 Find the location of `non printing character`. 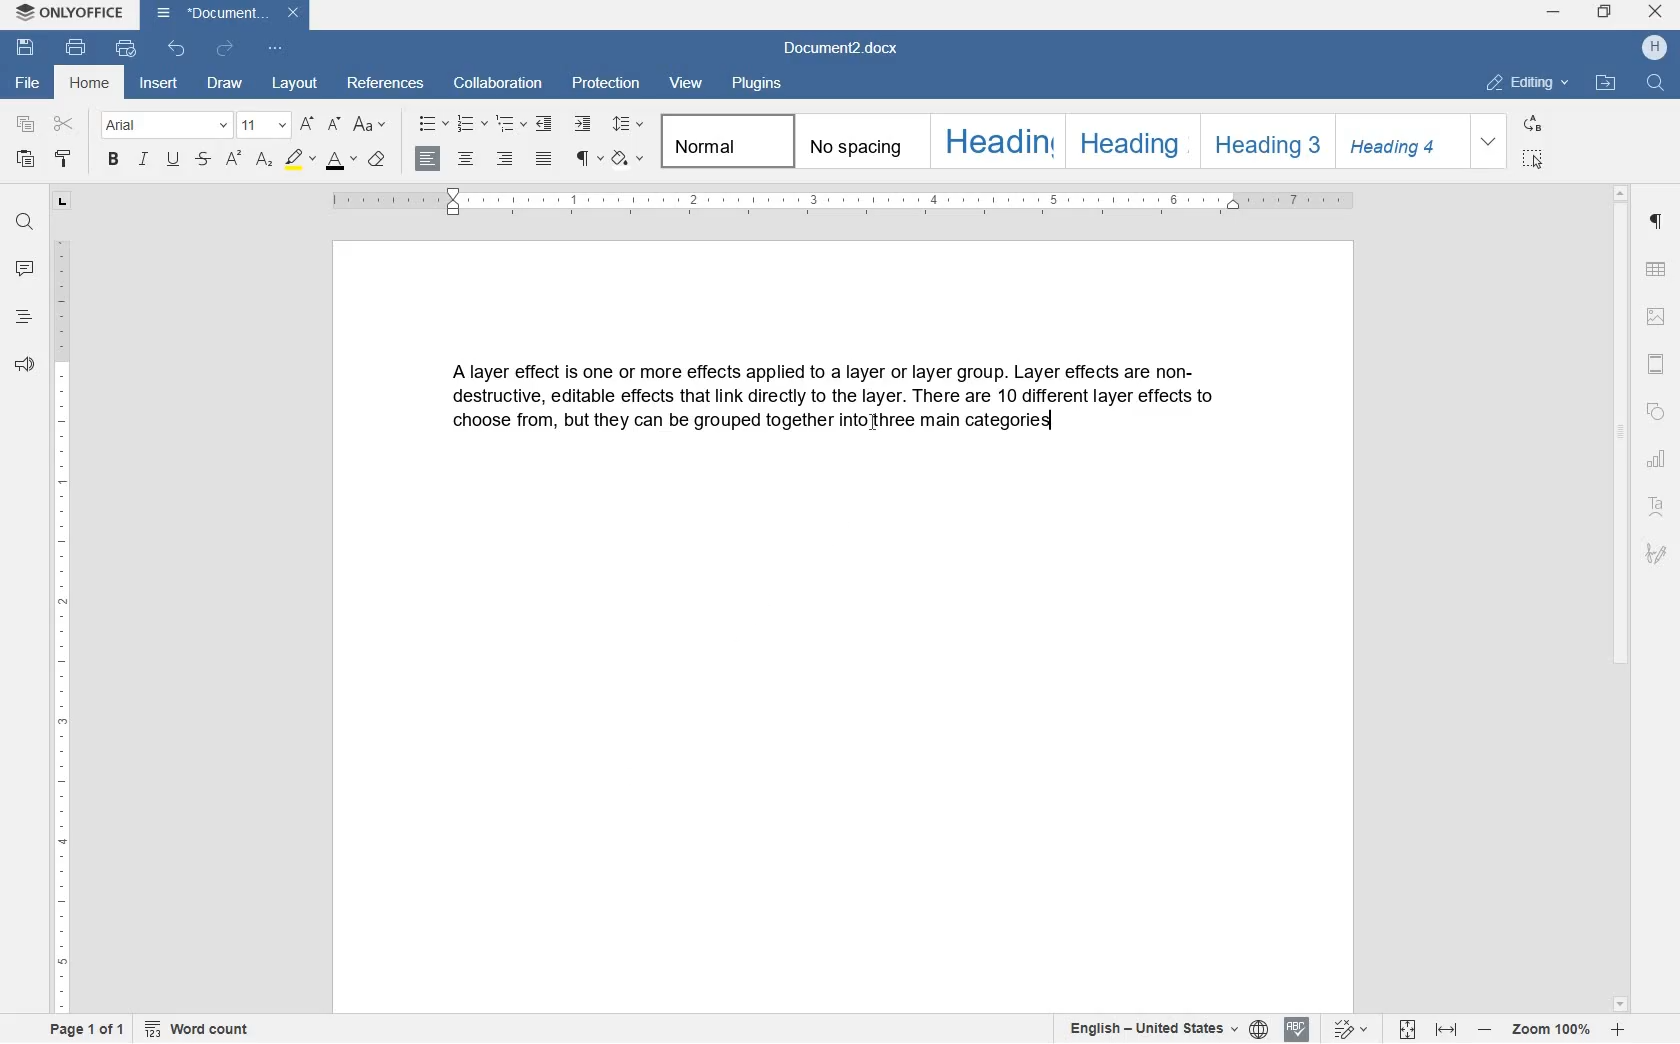

non printing character is located at coordinates (585, 156).